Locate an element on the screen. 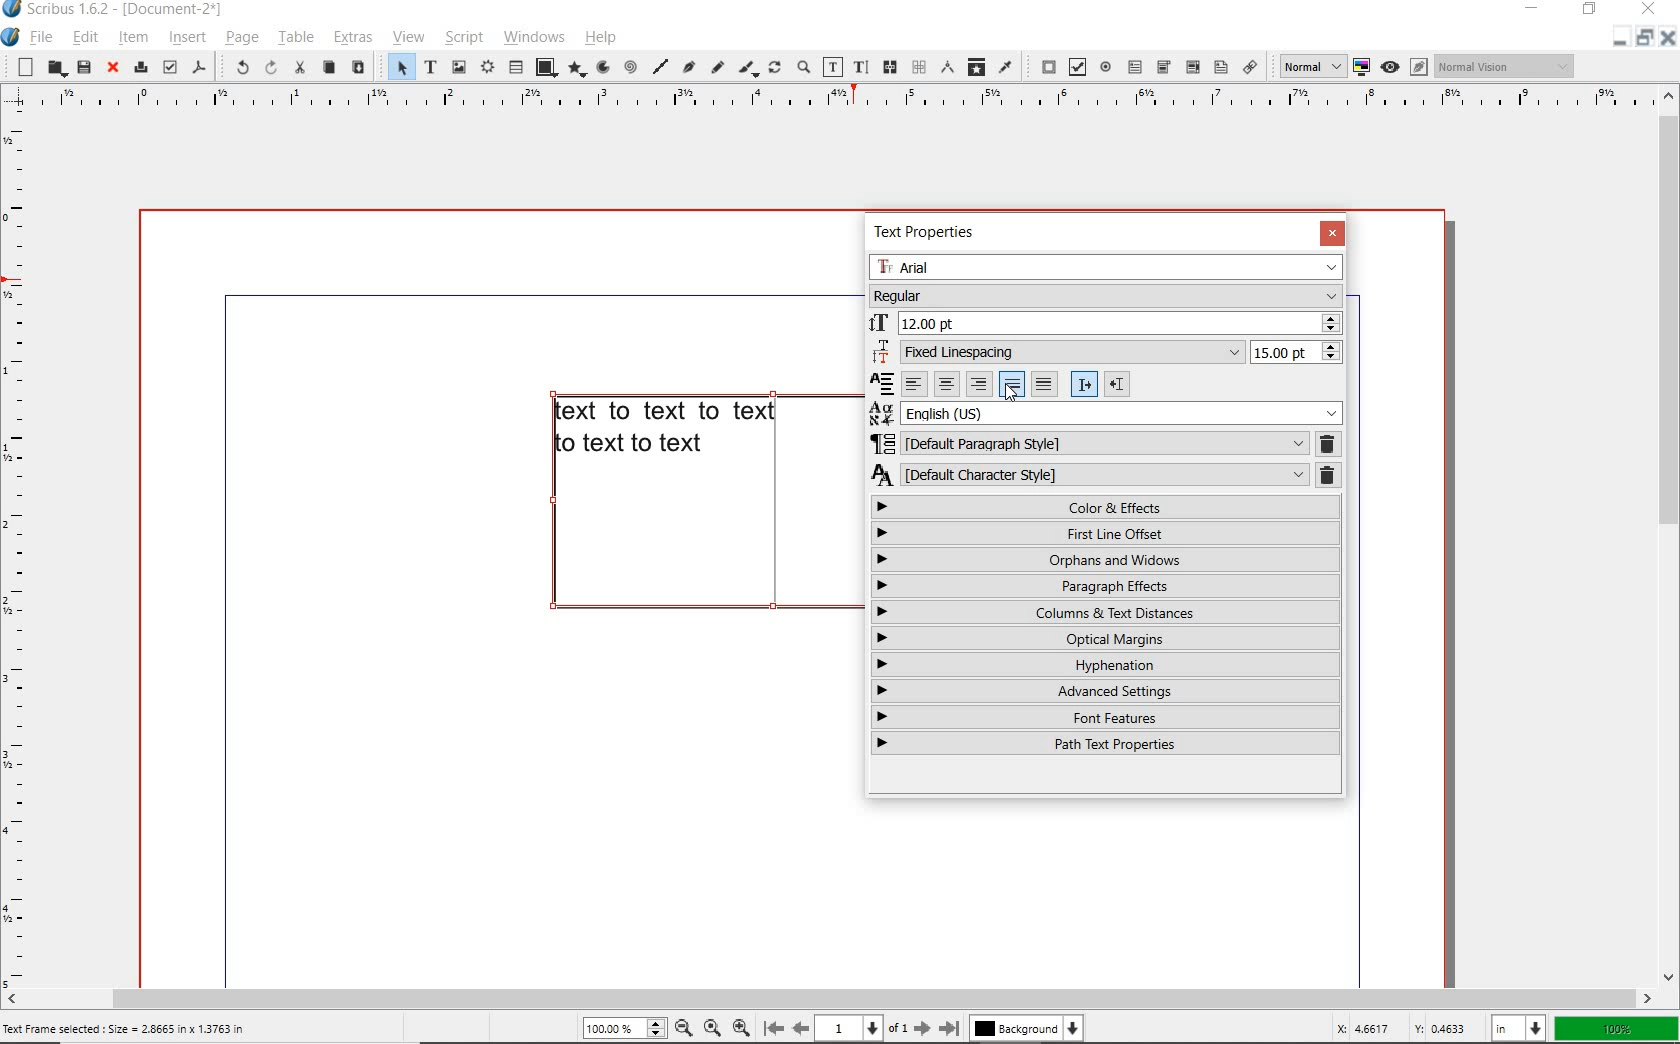  page  is located at coordinates (850, 1027).